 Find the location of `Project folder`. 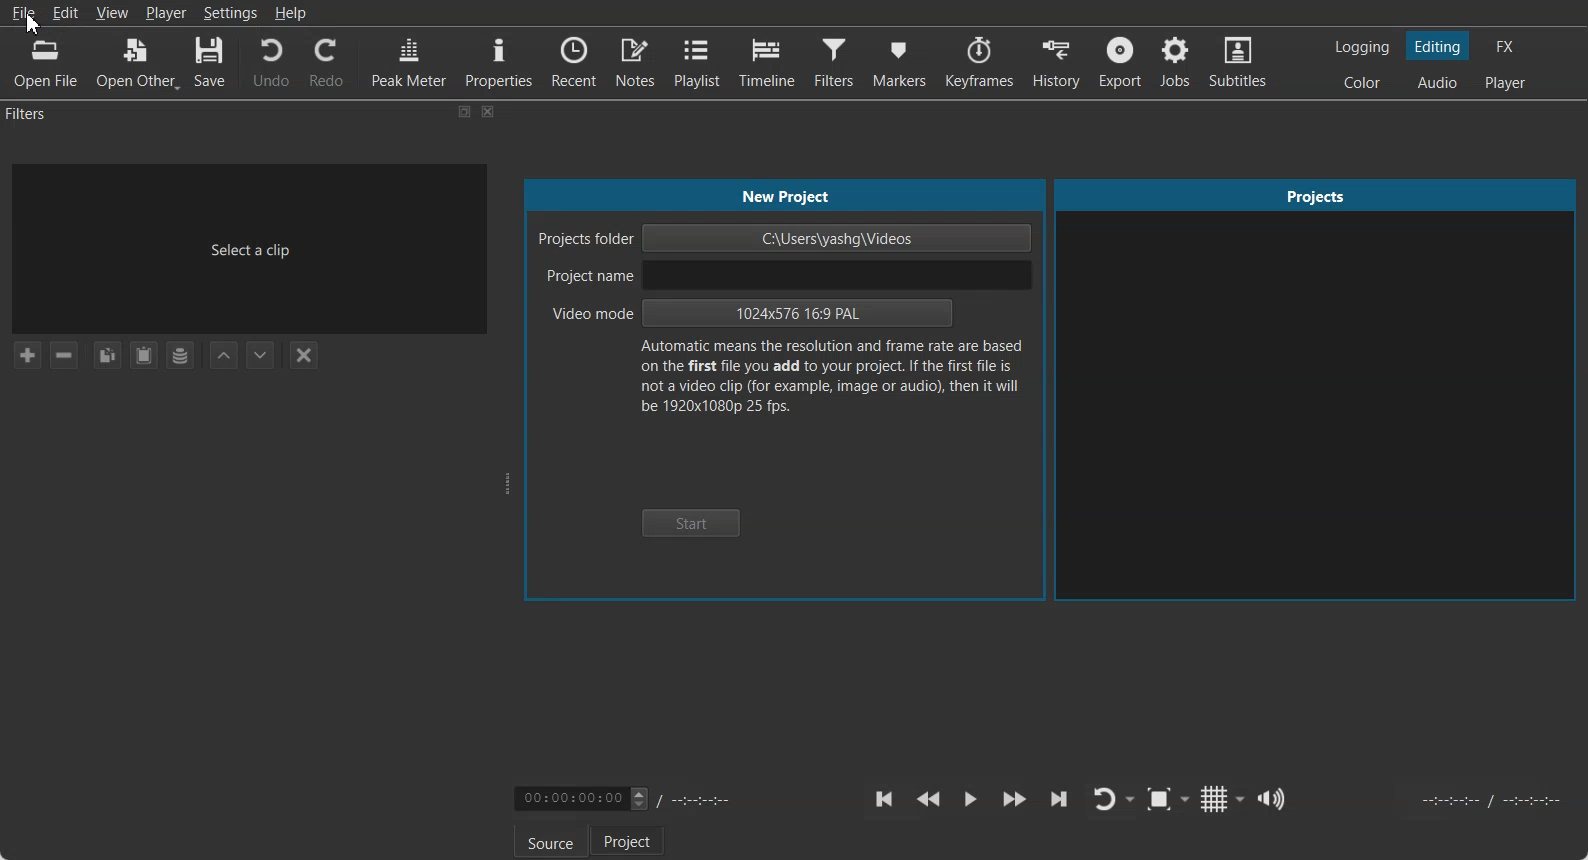

Project folder is located at coordinates (786, 238).